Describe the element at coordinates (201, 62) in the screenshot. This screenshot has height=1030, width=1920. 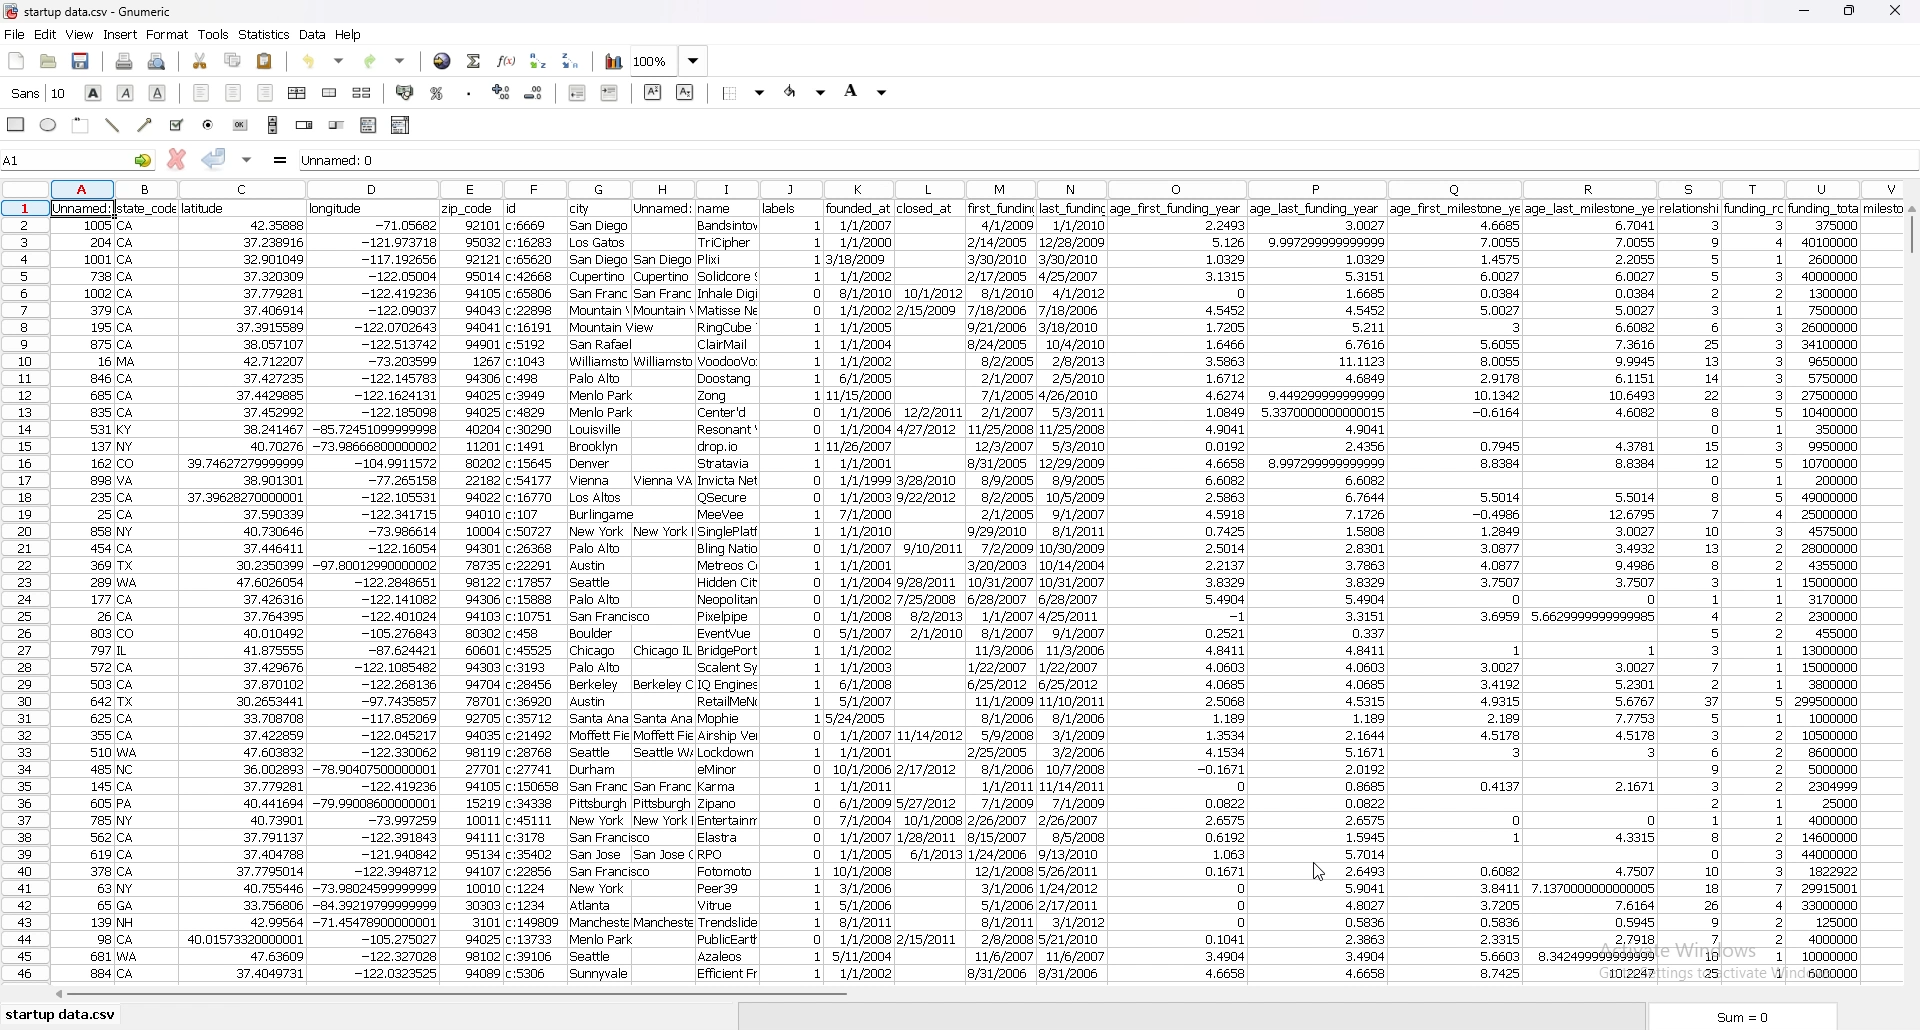
I see `cut` at that location.